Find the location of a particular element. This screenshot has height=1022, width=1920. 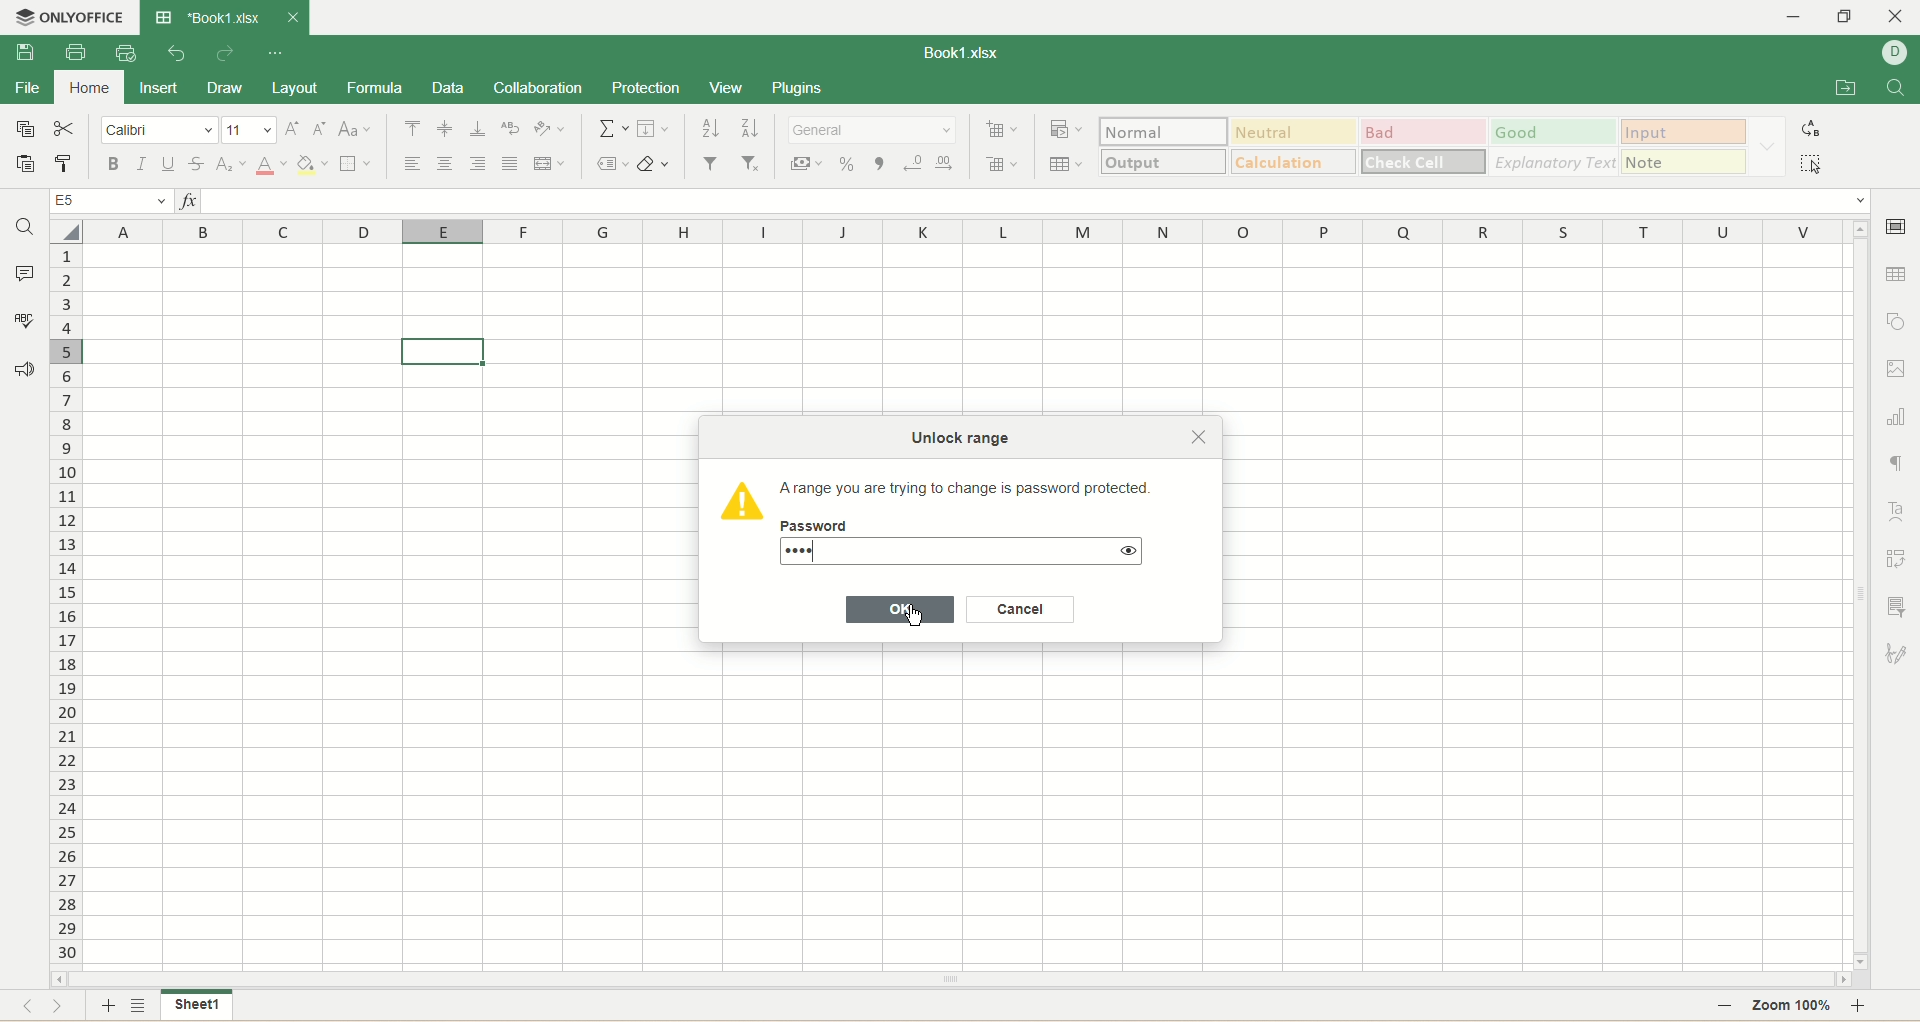

maximize is located at coordinates (1843, 16).